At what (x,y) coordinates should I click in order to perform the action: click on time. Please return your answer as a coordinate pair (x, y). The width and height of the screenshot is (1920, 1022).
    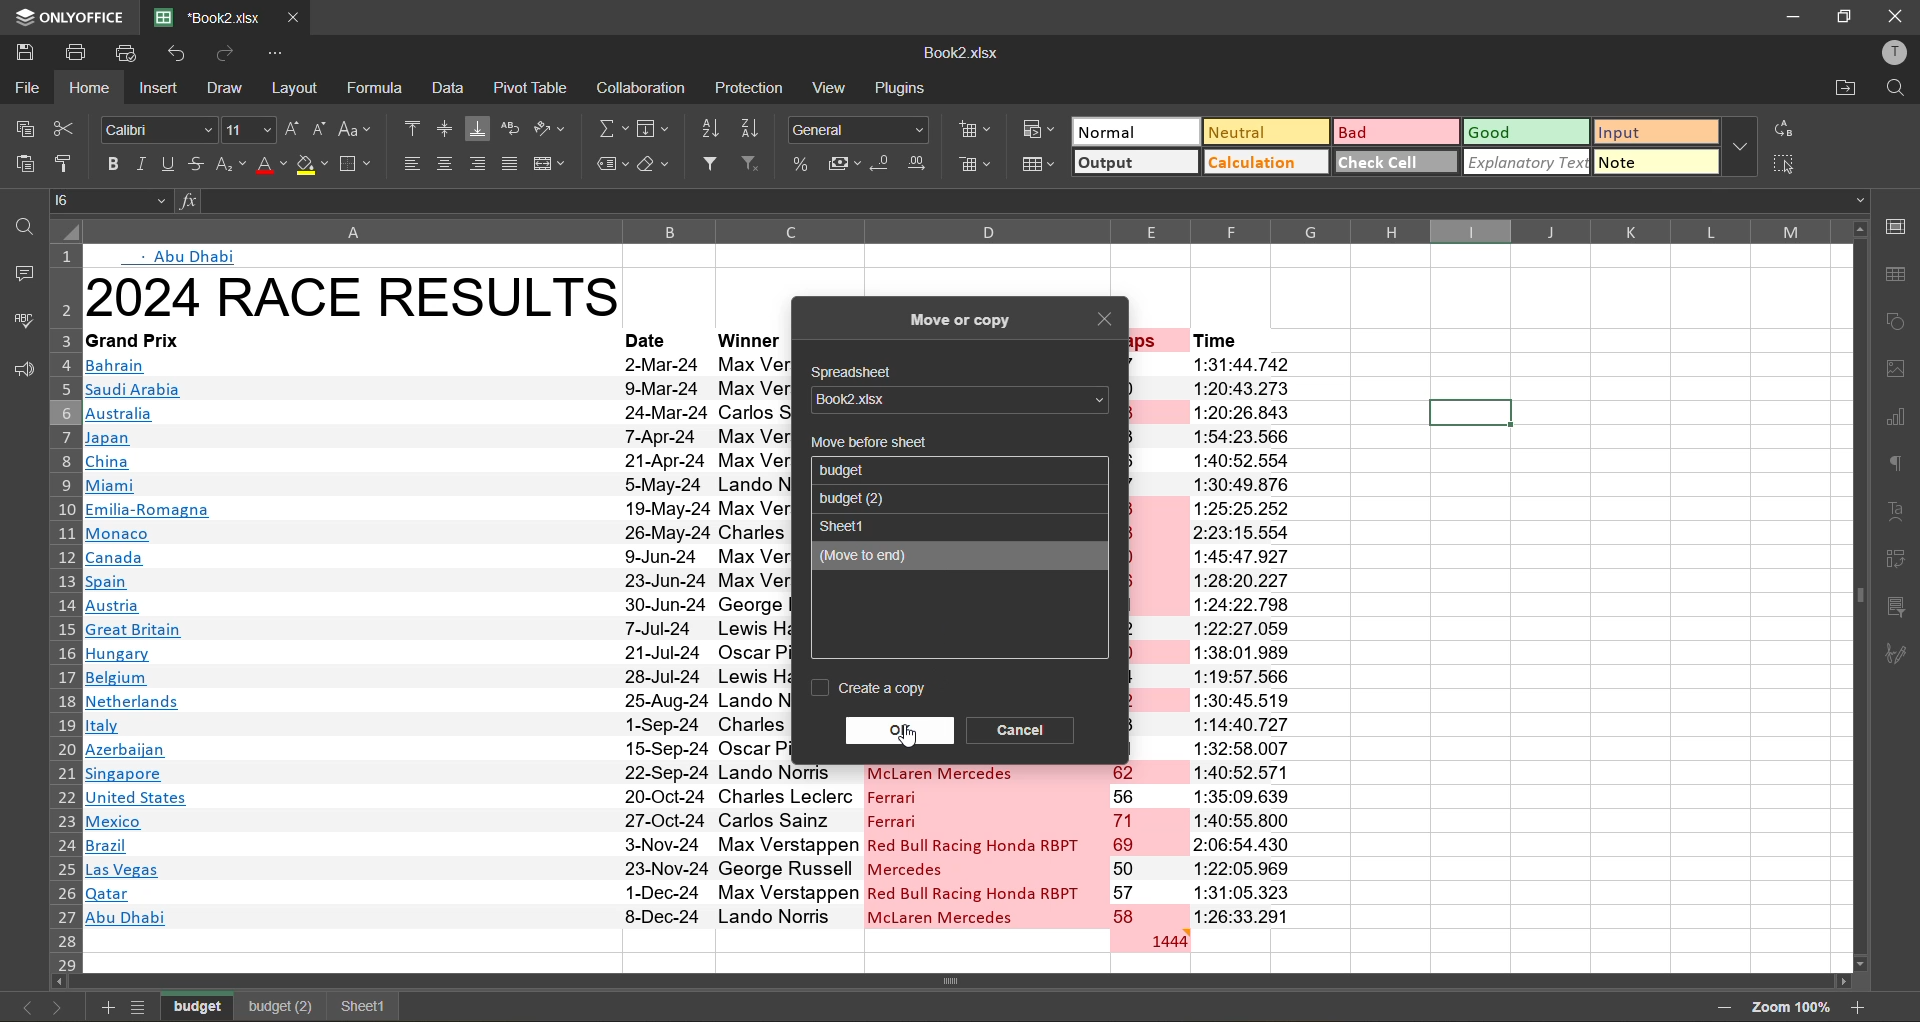
    Looking at the image, I should click on (1241, 339).